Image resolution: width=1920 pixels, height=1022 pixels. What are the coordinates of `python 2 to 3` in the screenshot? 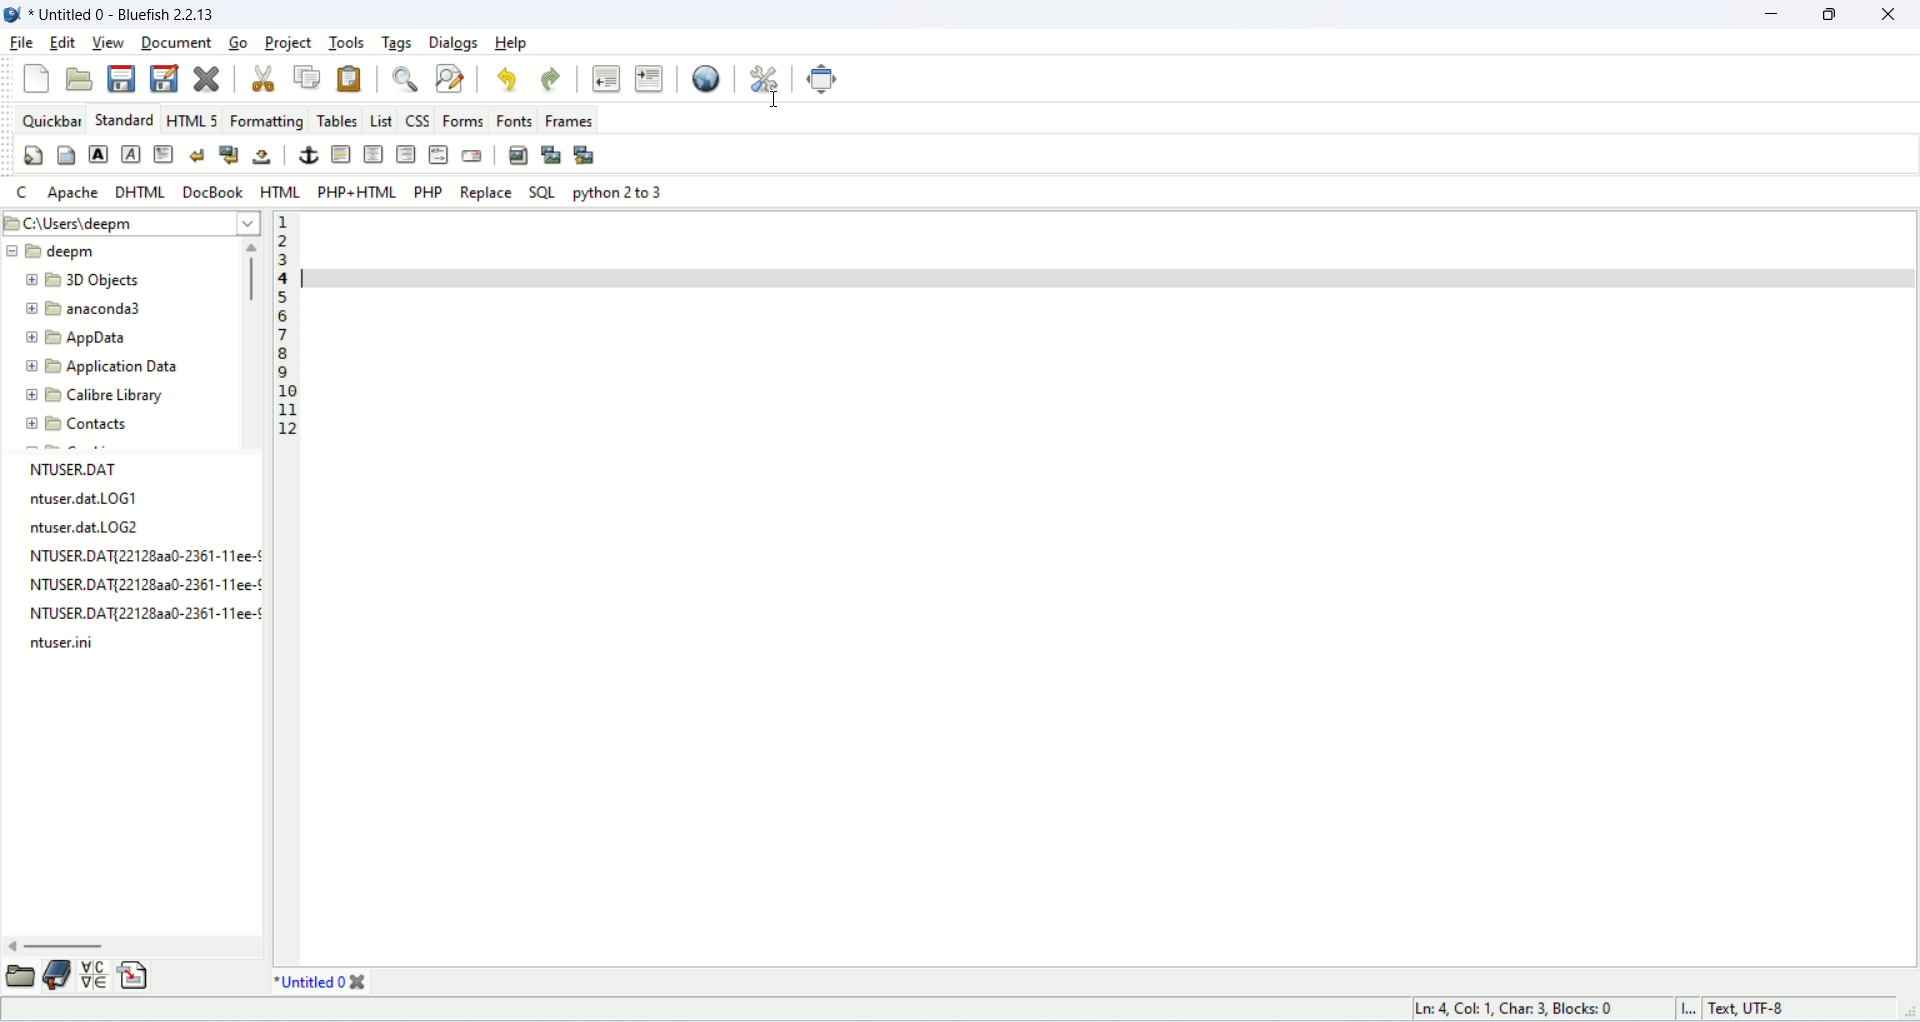 It's located at (619, 191).